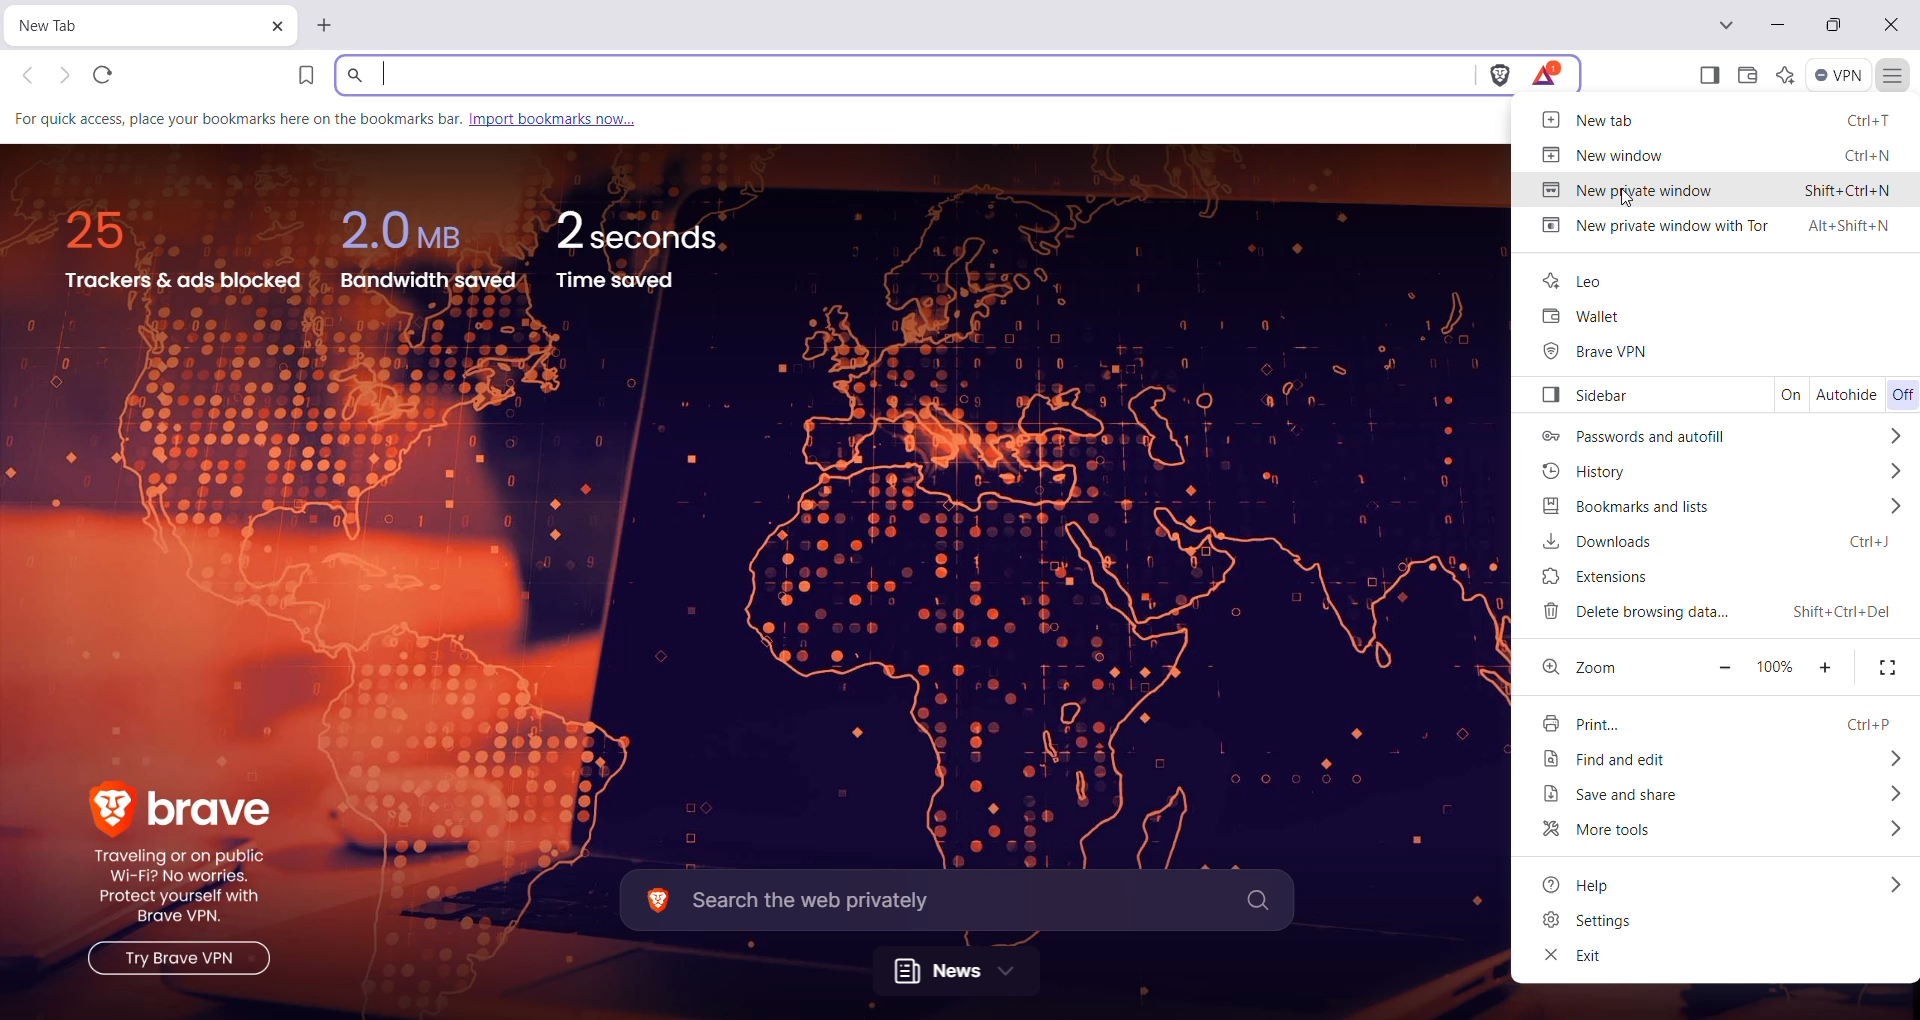 This screenshot has height=1020, width=1920. What do you see at coordinates (1499, 73) in the screenshot?
I see `Brave Shields` at bounding box center [1499, 73].